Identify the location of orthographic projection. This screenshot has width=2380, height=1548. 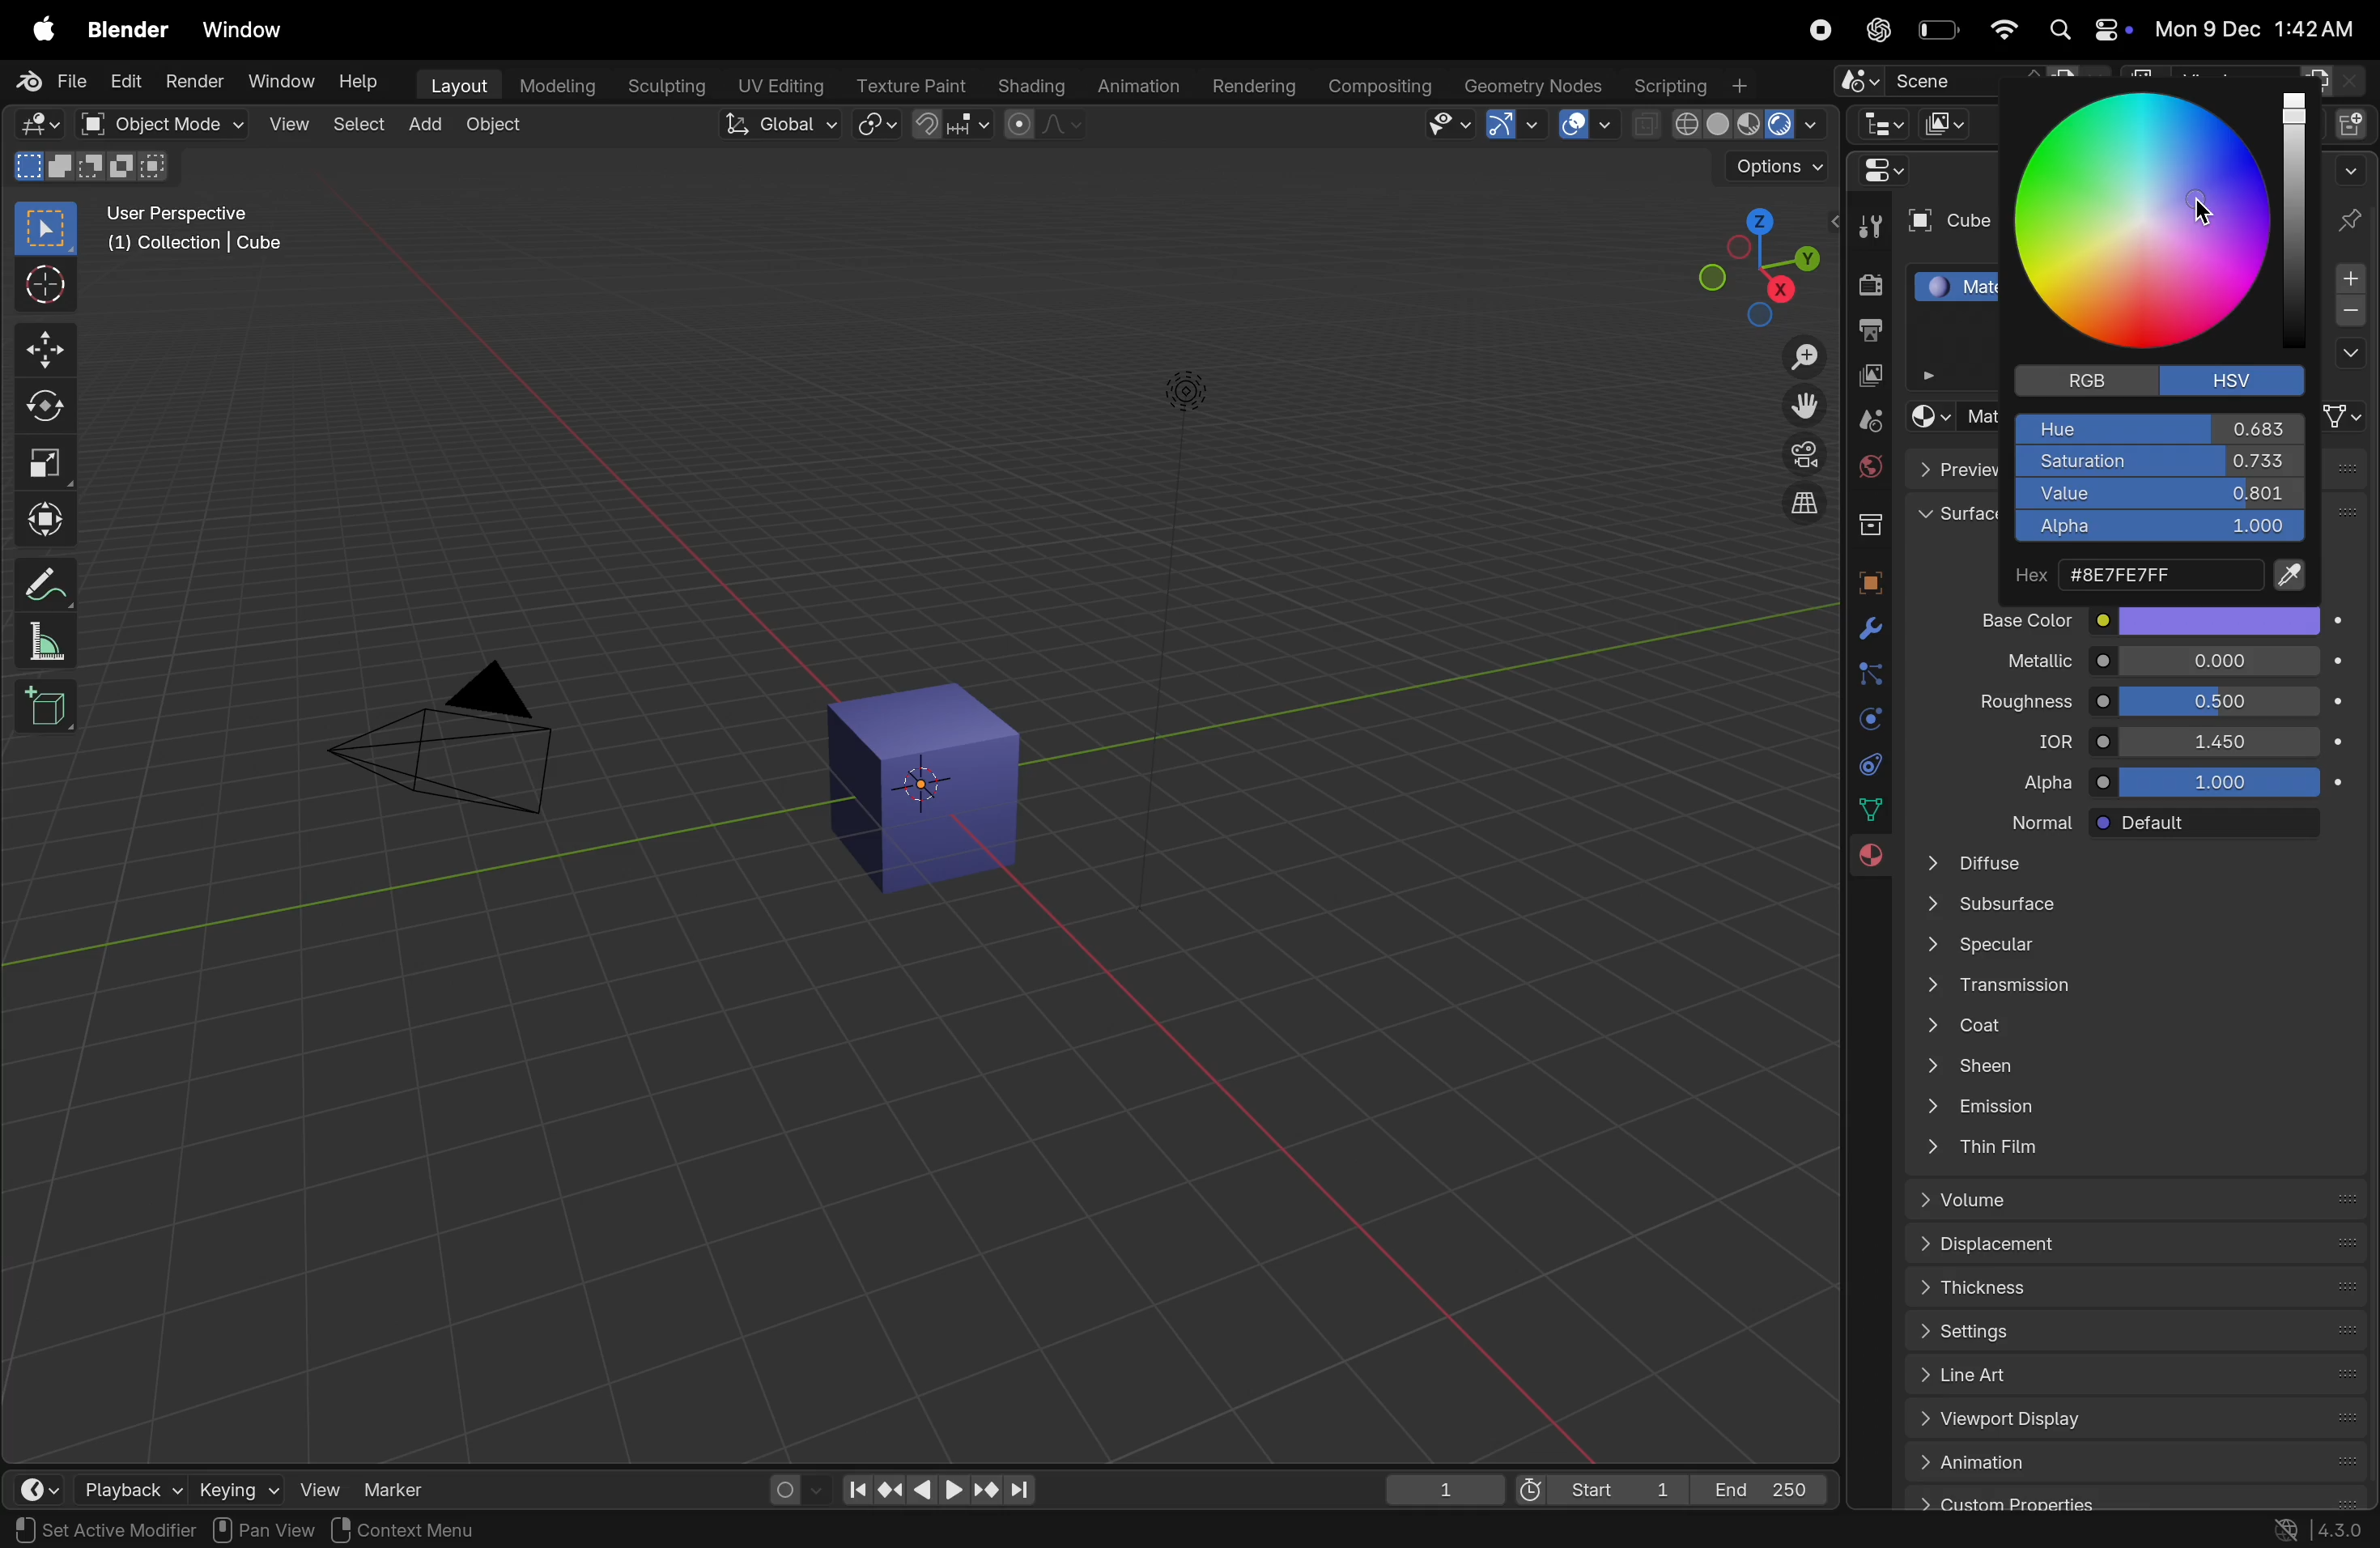
(1806, 503).